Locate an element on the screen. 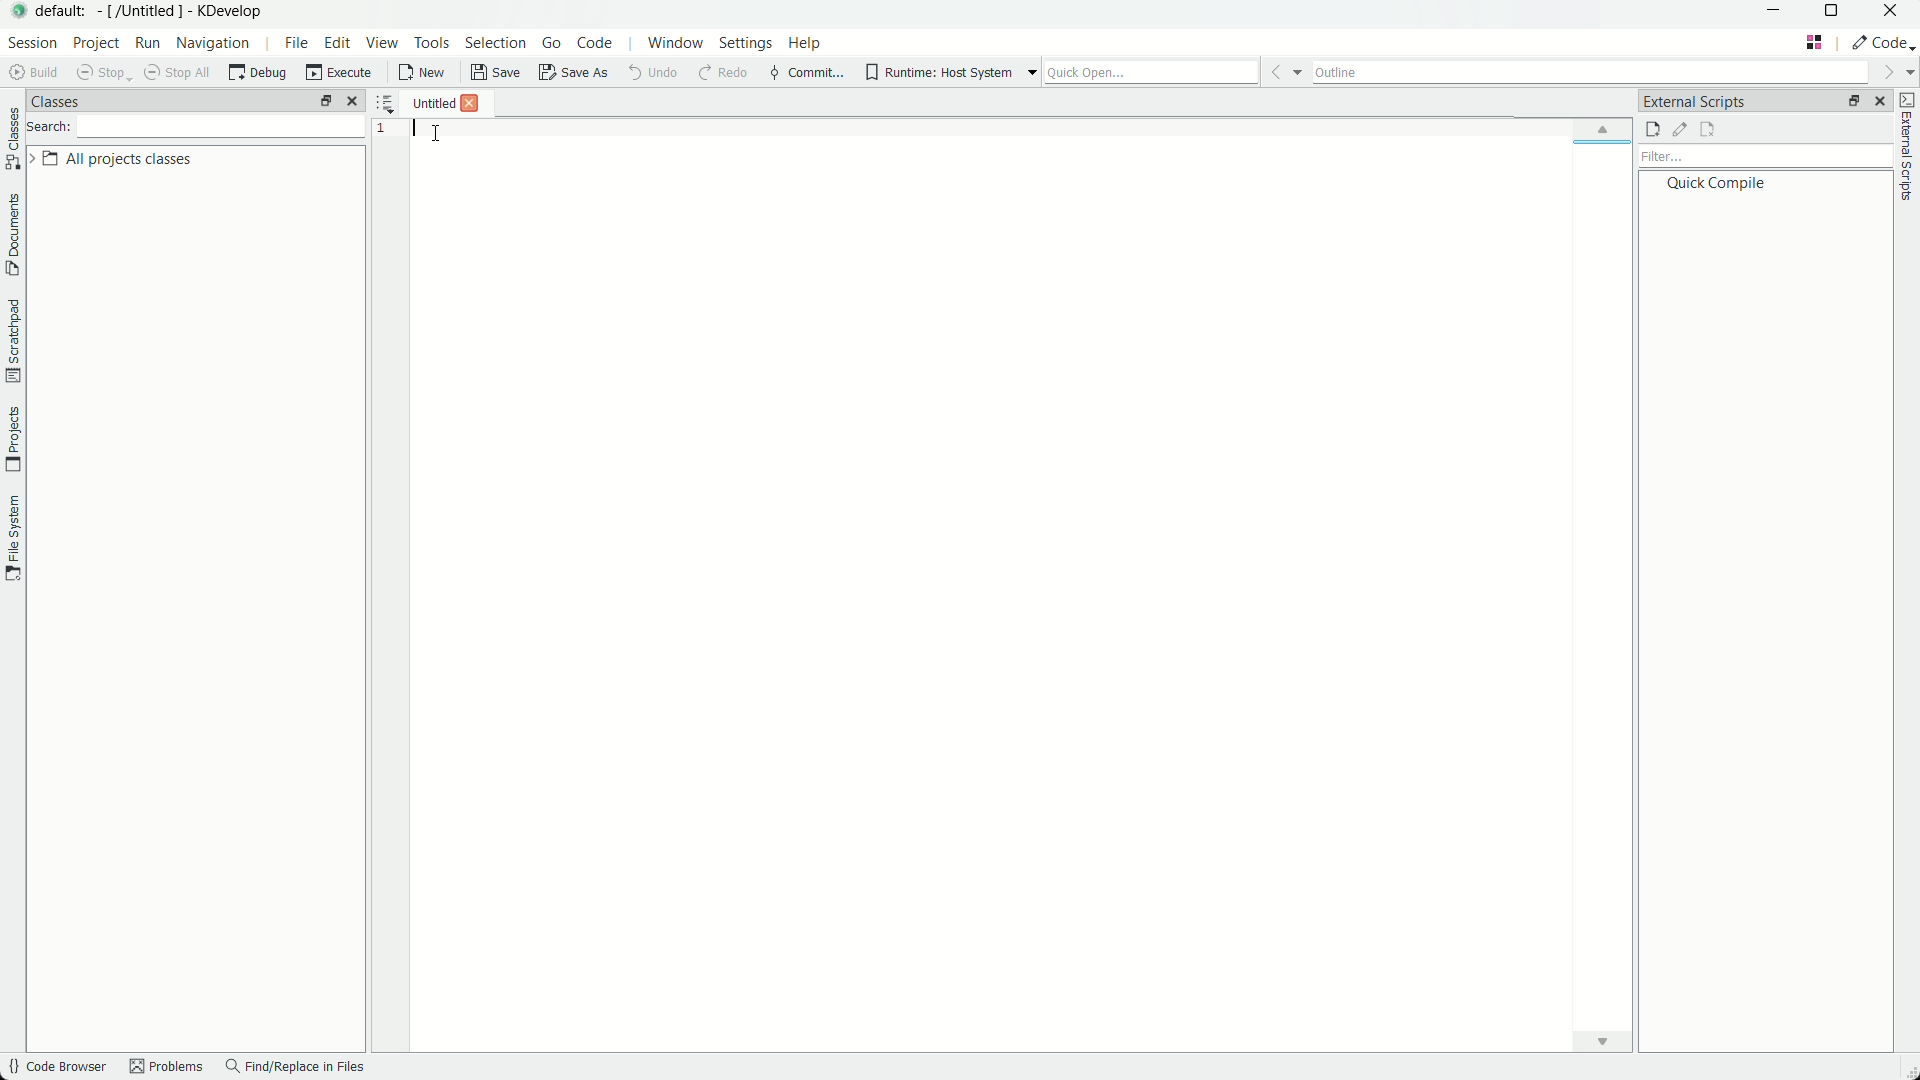  default is located at coordinates (67, 12).